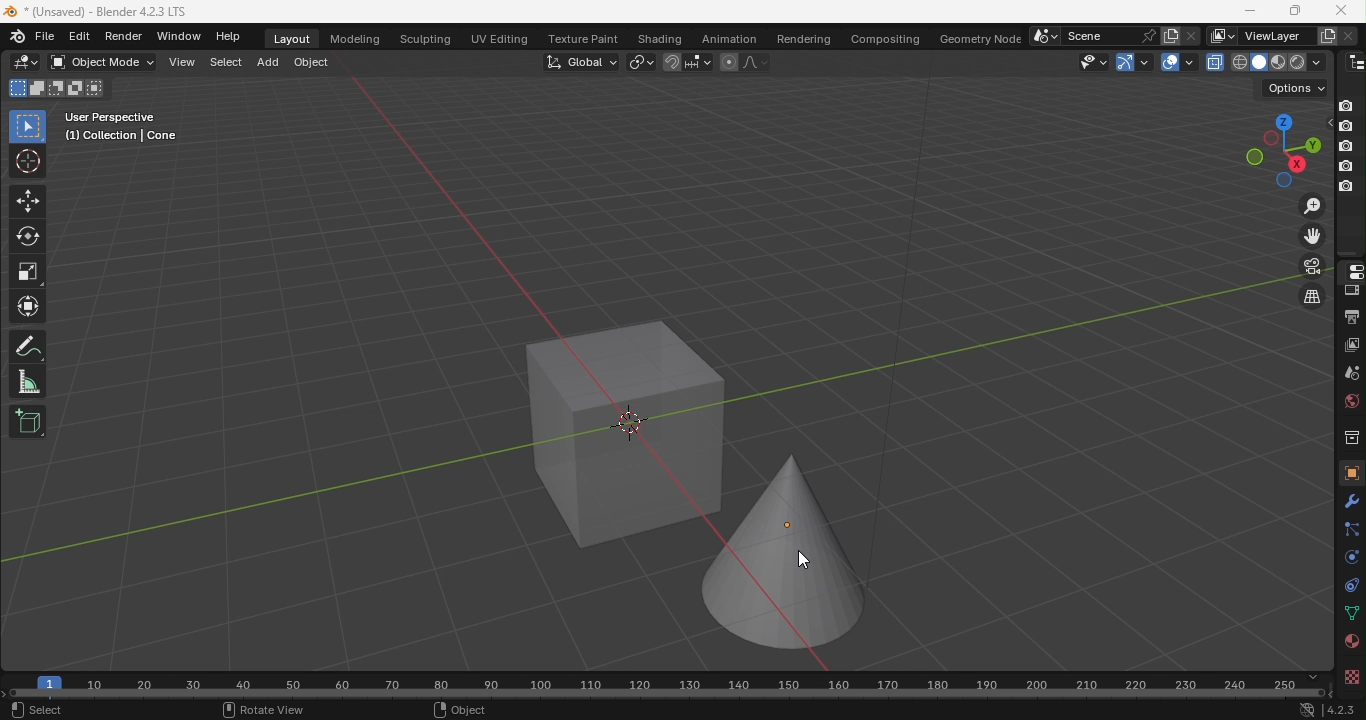  I want to click on World, so click(1349, 401).